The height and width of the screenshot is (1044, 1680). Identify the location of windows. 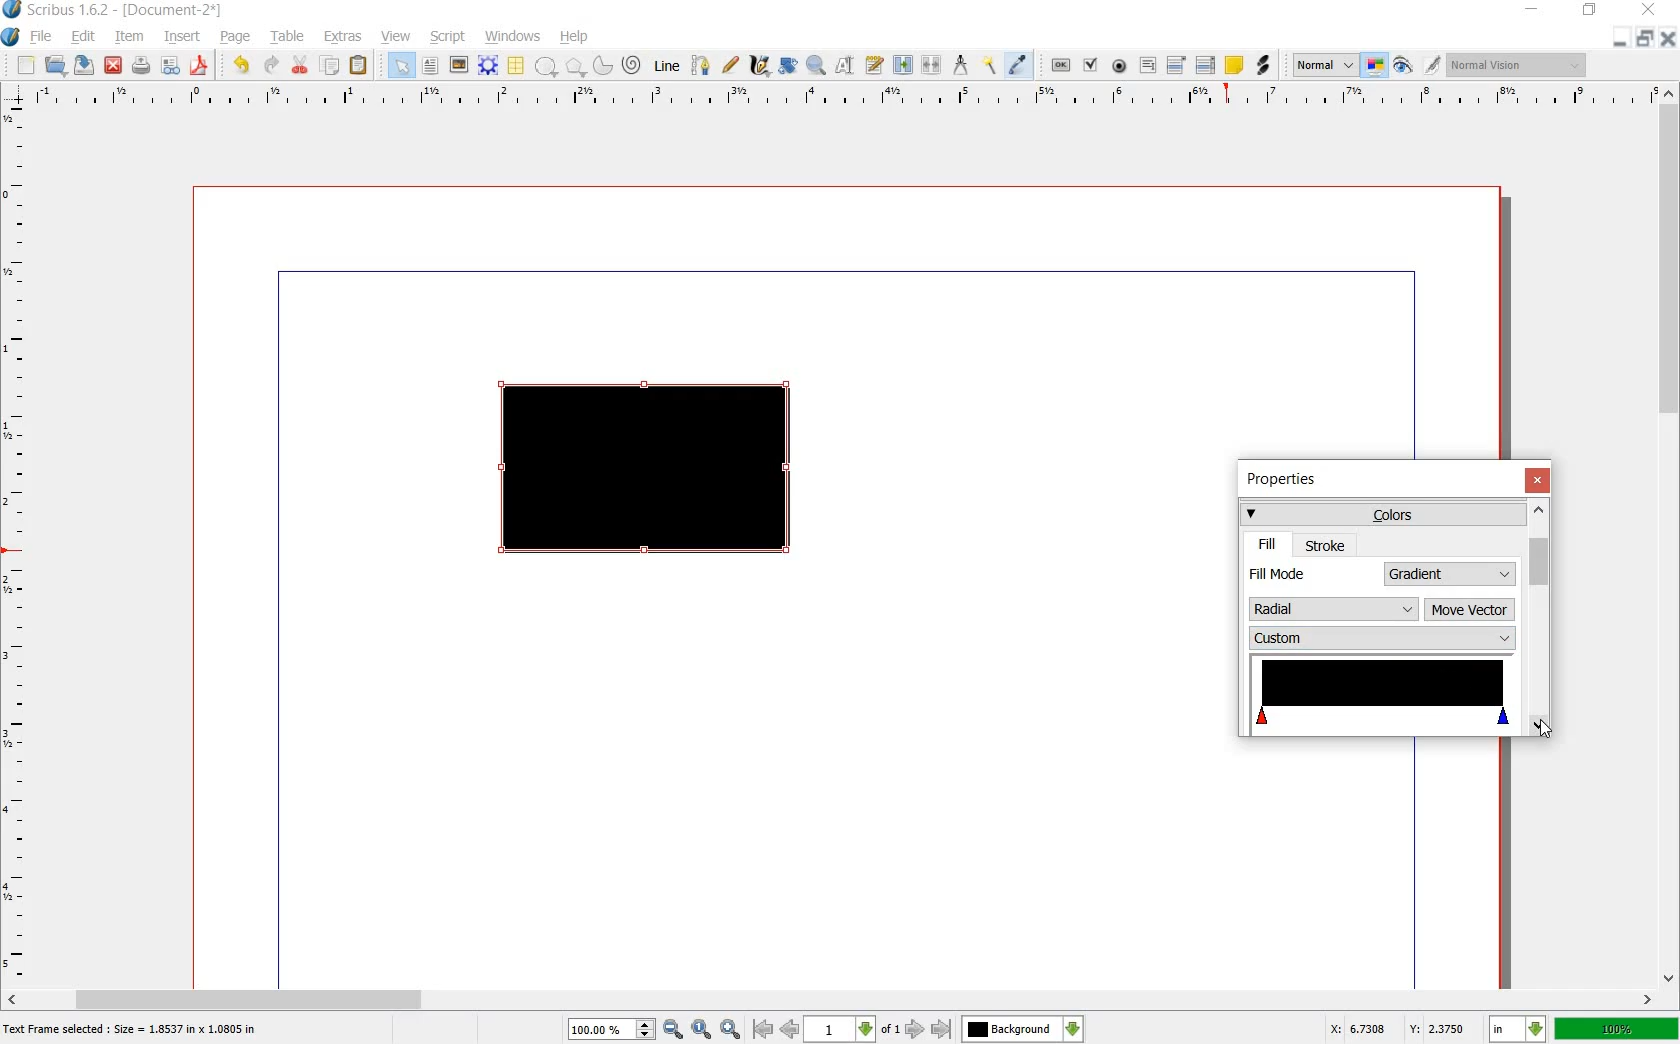
(512, 37).